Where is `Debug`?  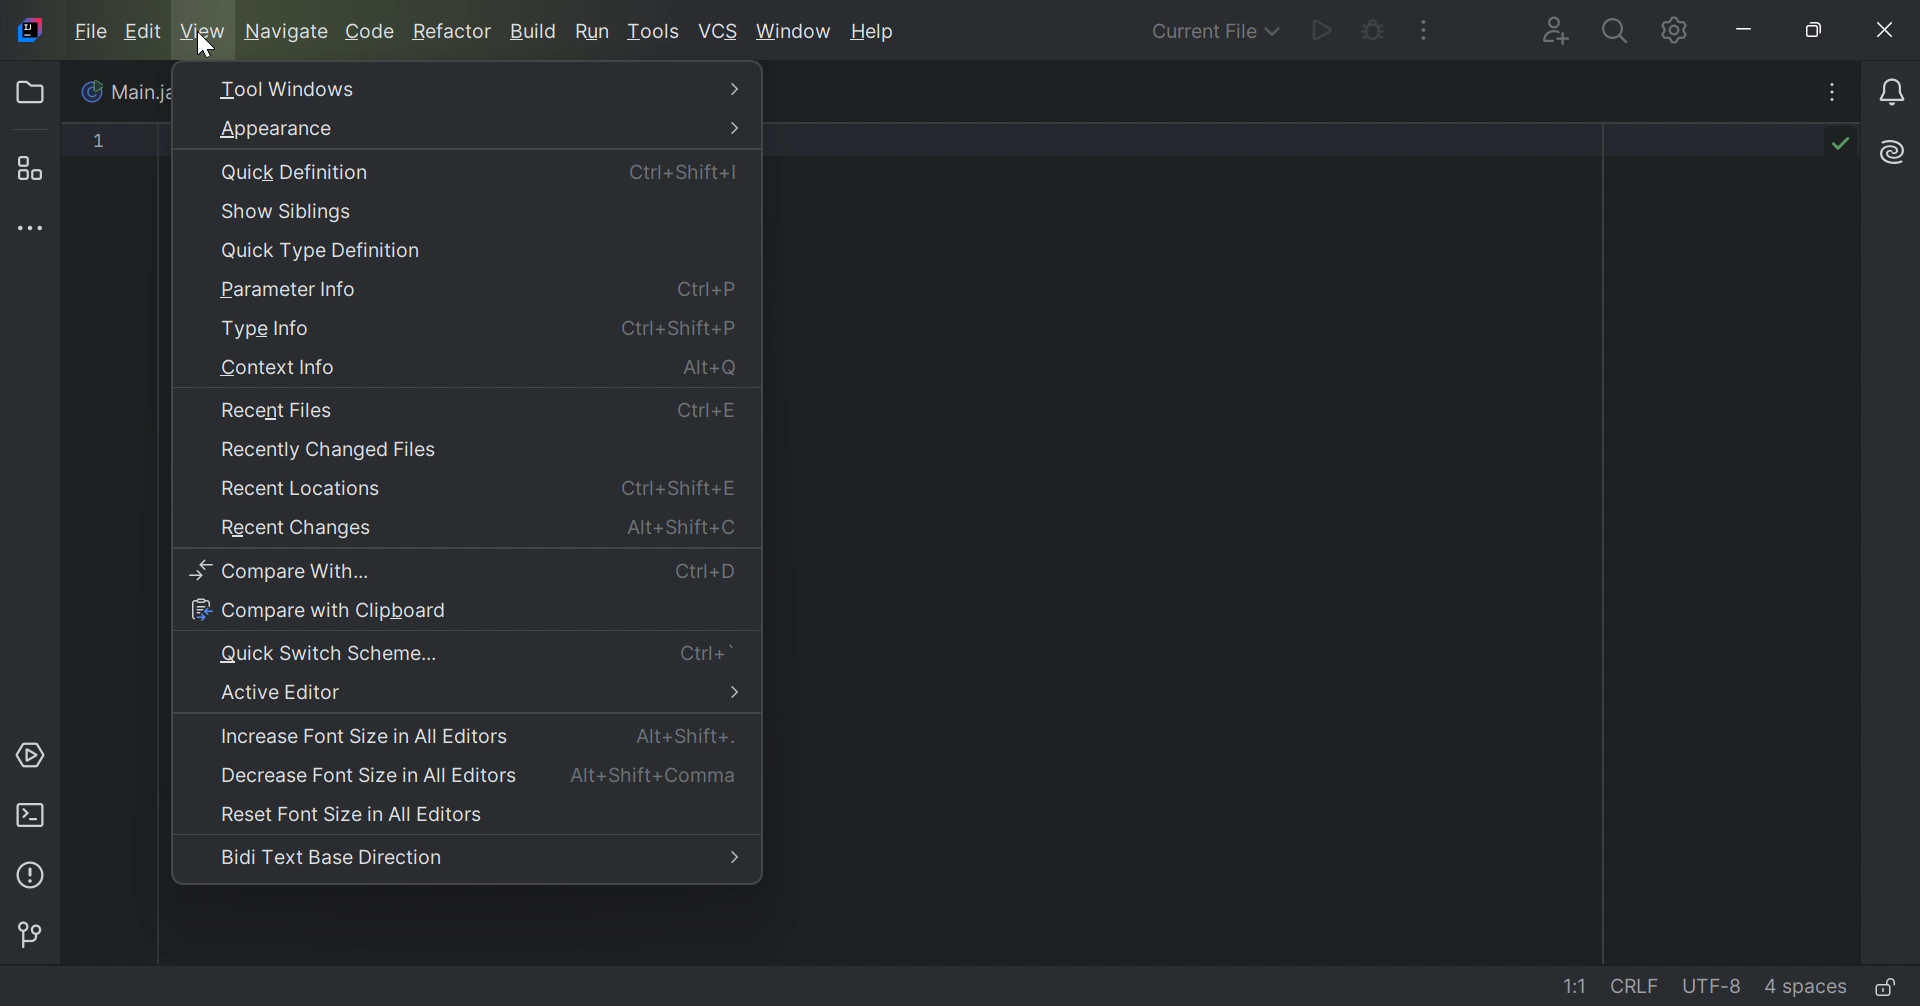
Debug is located at coordinates (1371, 33).